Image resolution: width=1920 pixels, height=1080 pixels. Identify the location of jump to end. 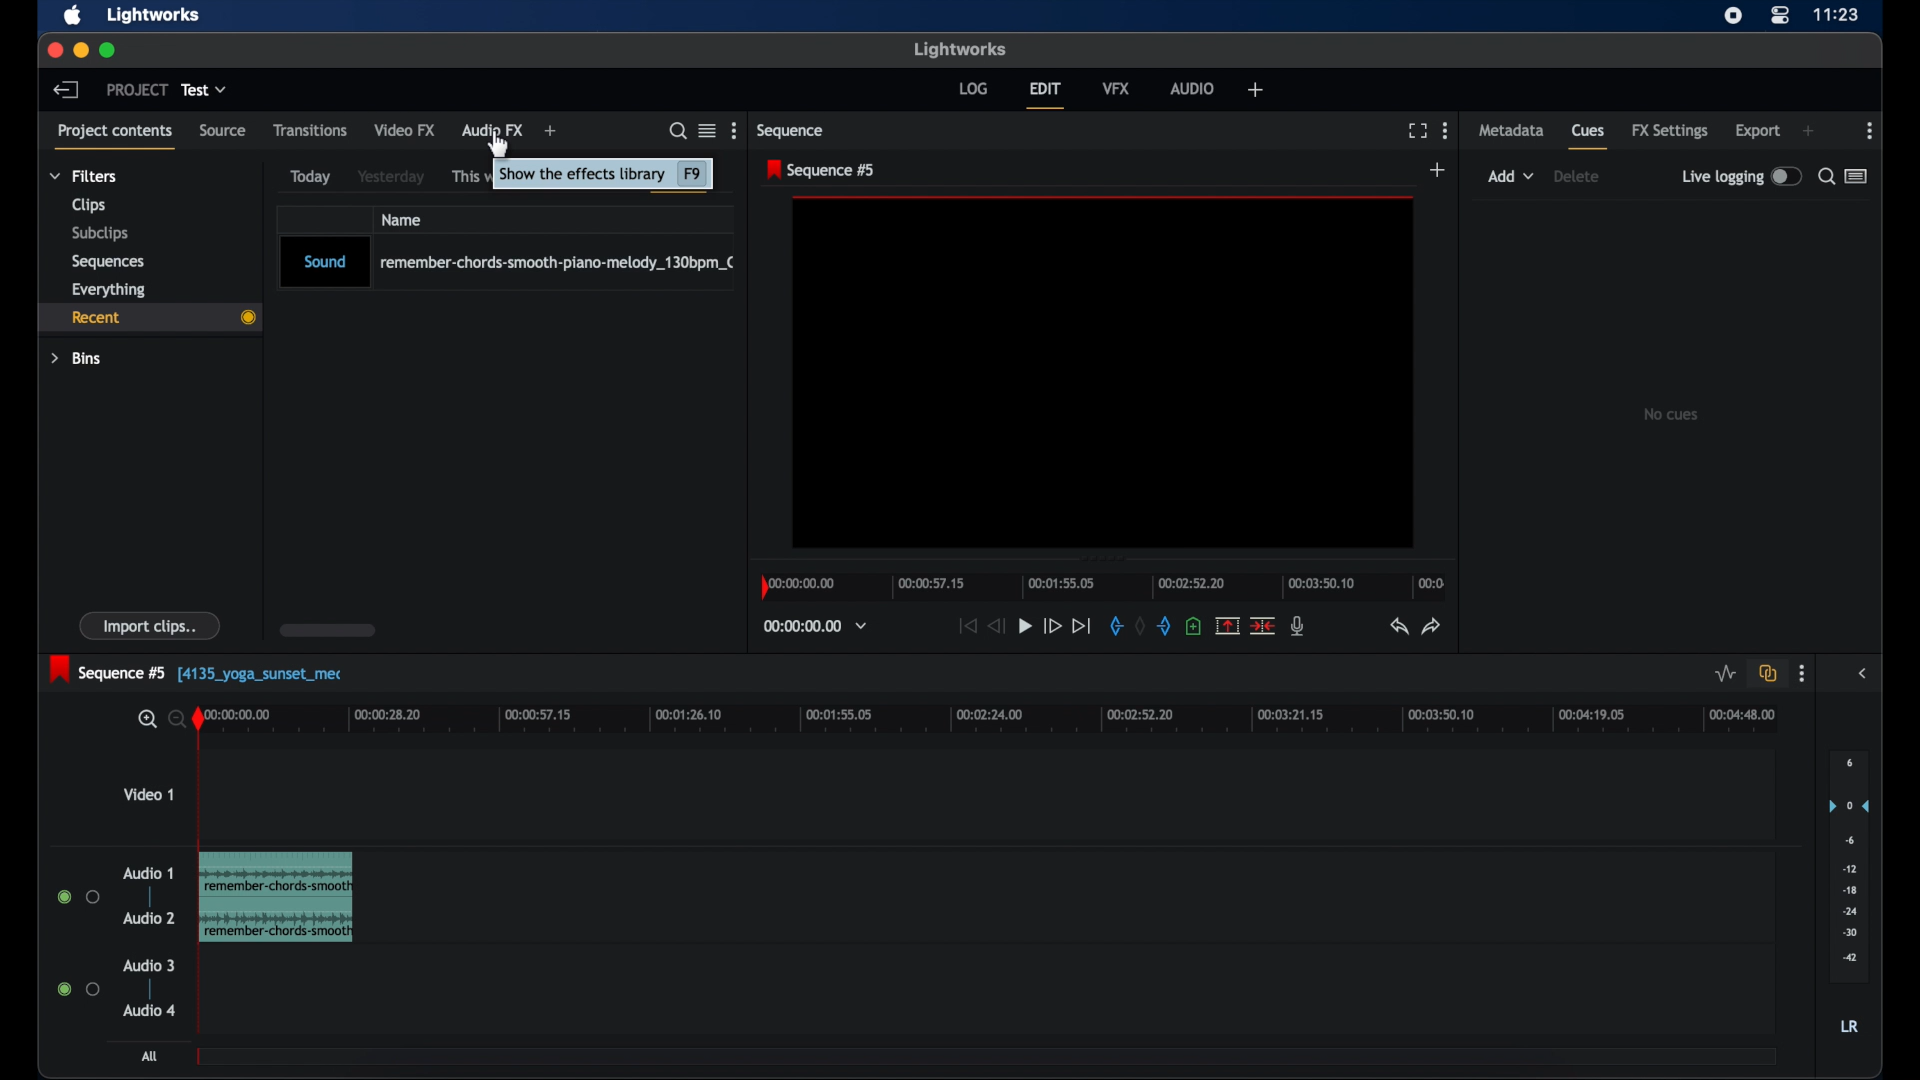
(1081, 625).